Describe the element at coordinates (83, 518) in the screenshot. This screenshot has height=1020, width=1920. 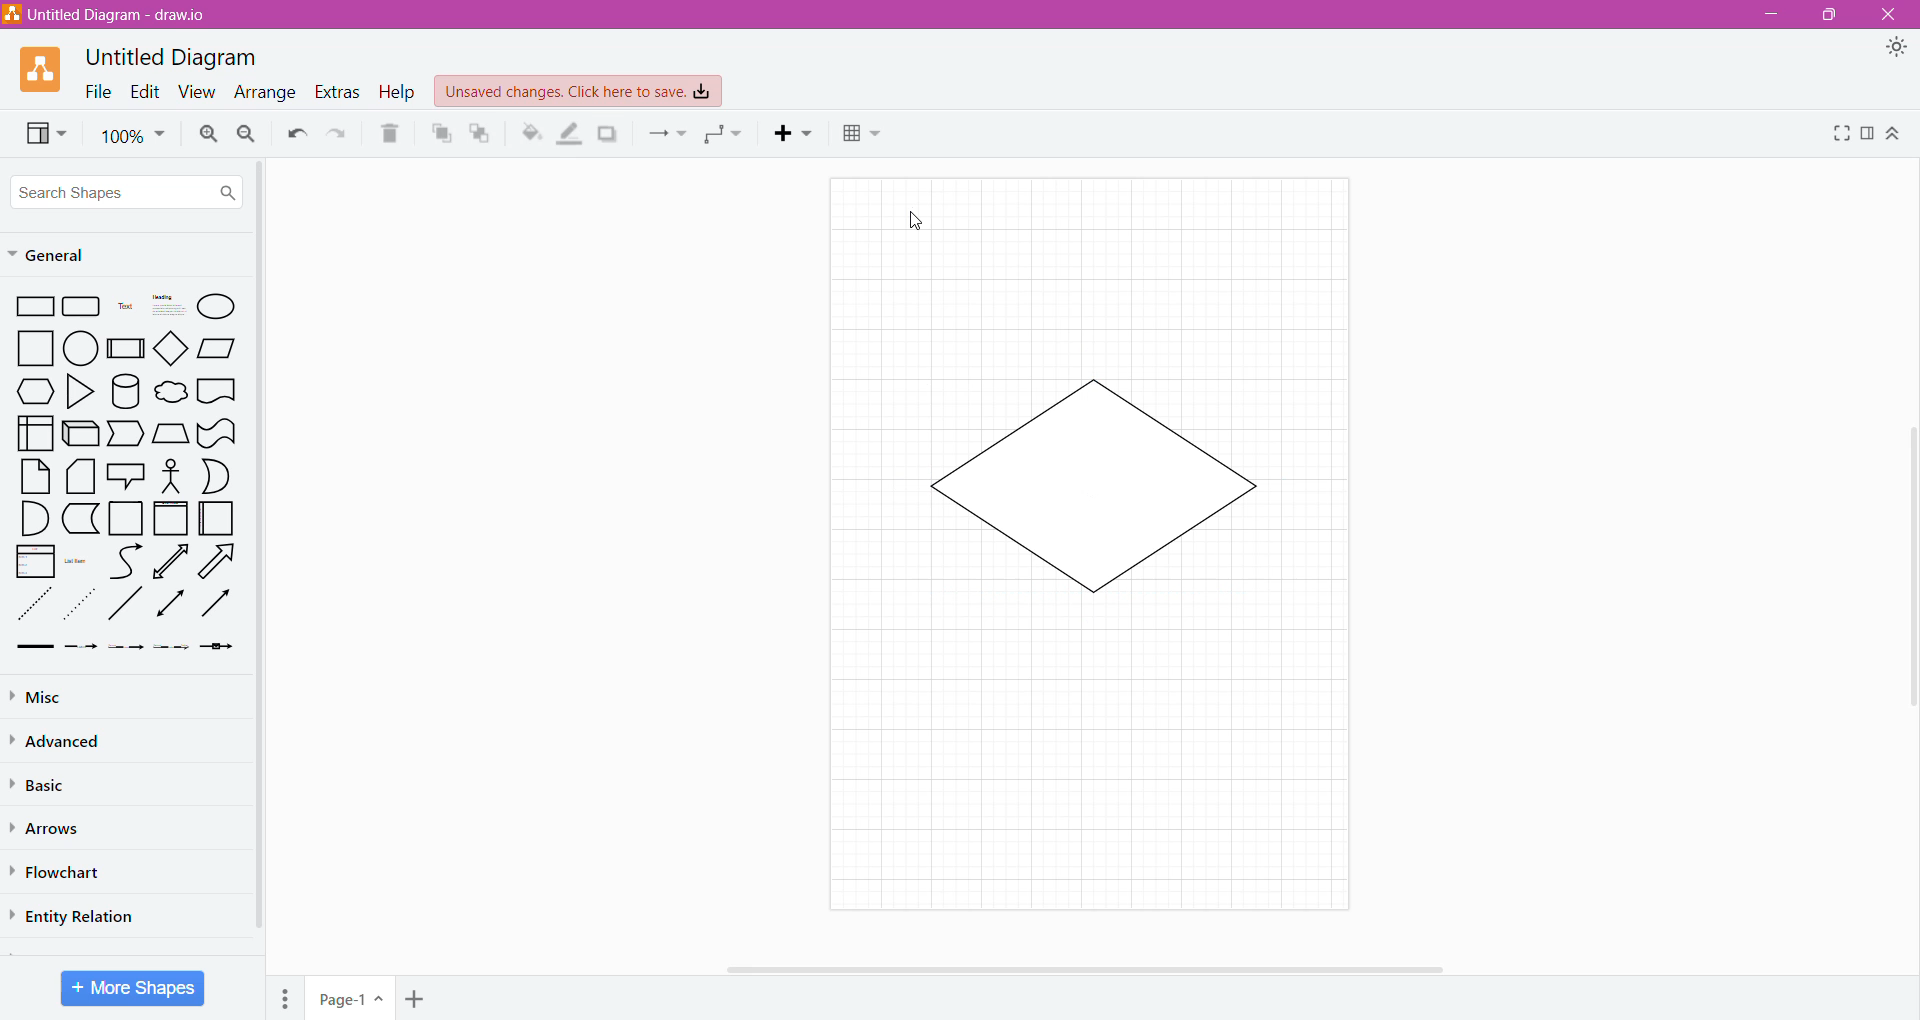
I see `Data Storage` at that location.